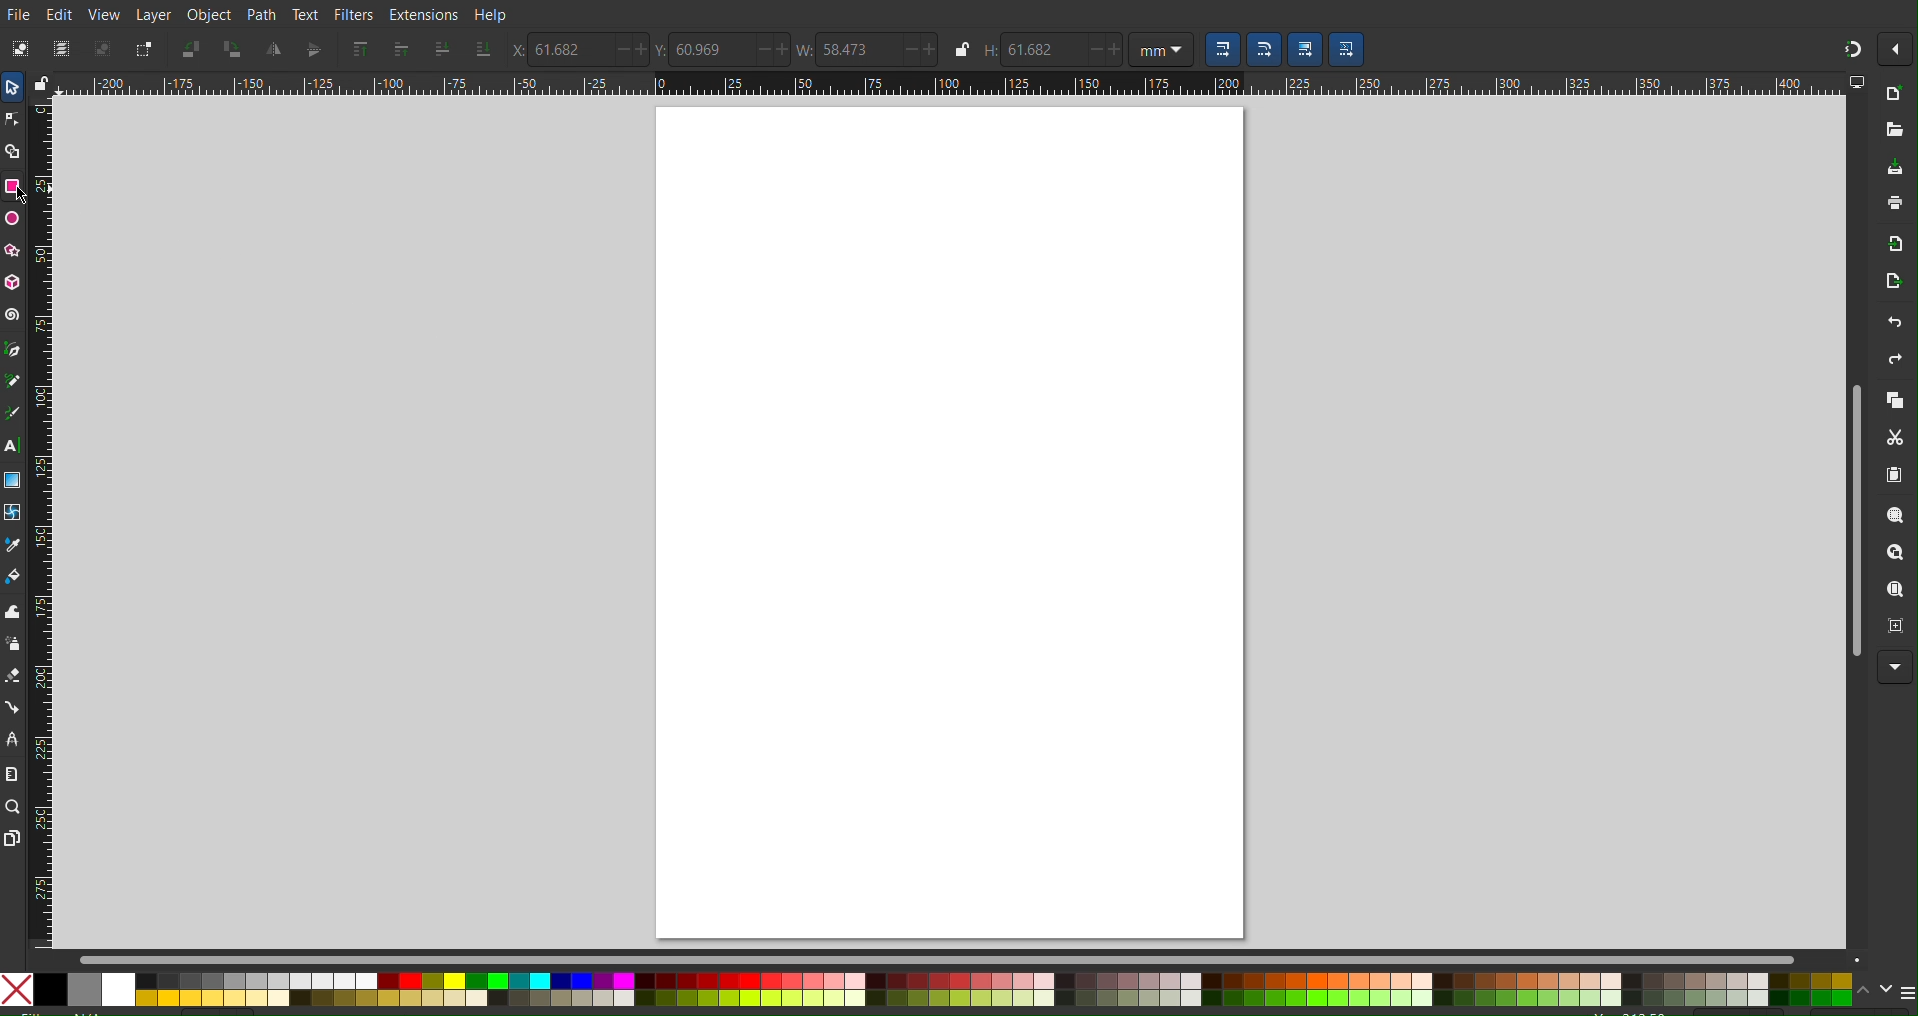 The width and height of the screenshot is (1918, 1016). Describe the element at coordinates (1890, 208) in the screenshot. I see `Print` at that location.